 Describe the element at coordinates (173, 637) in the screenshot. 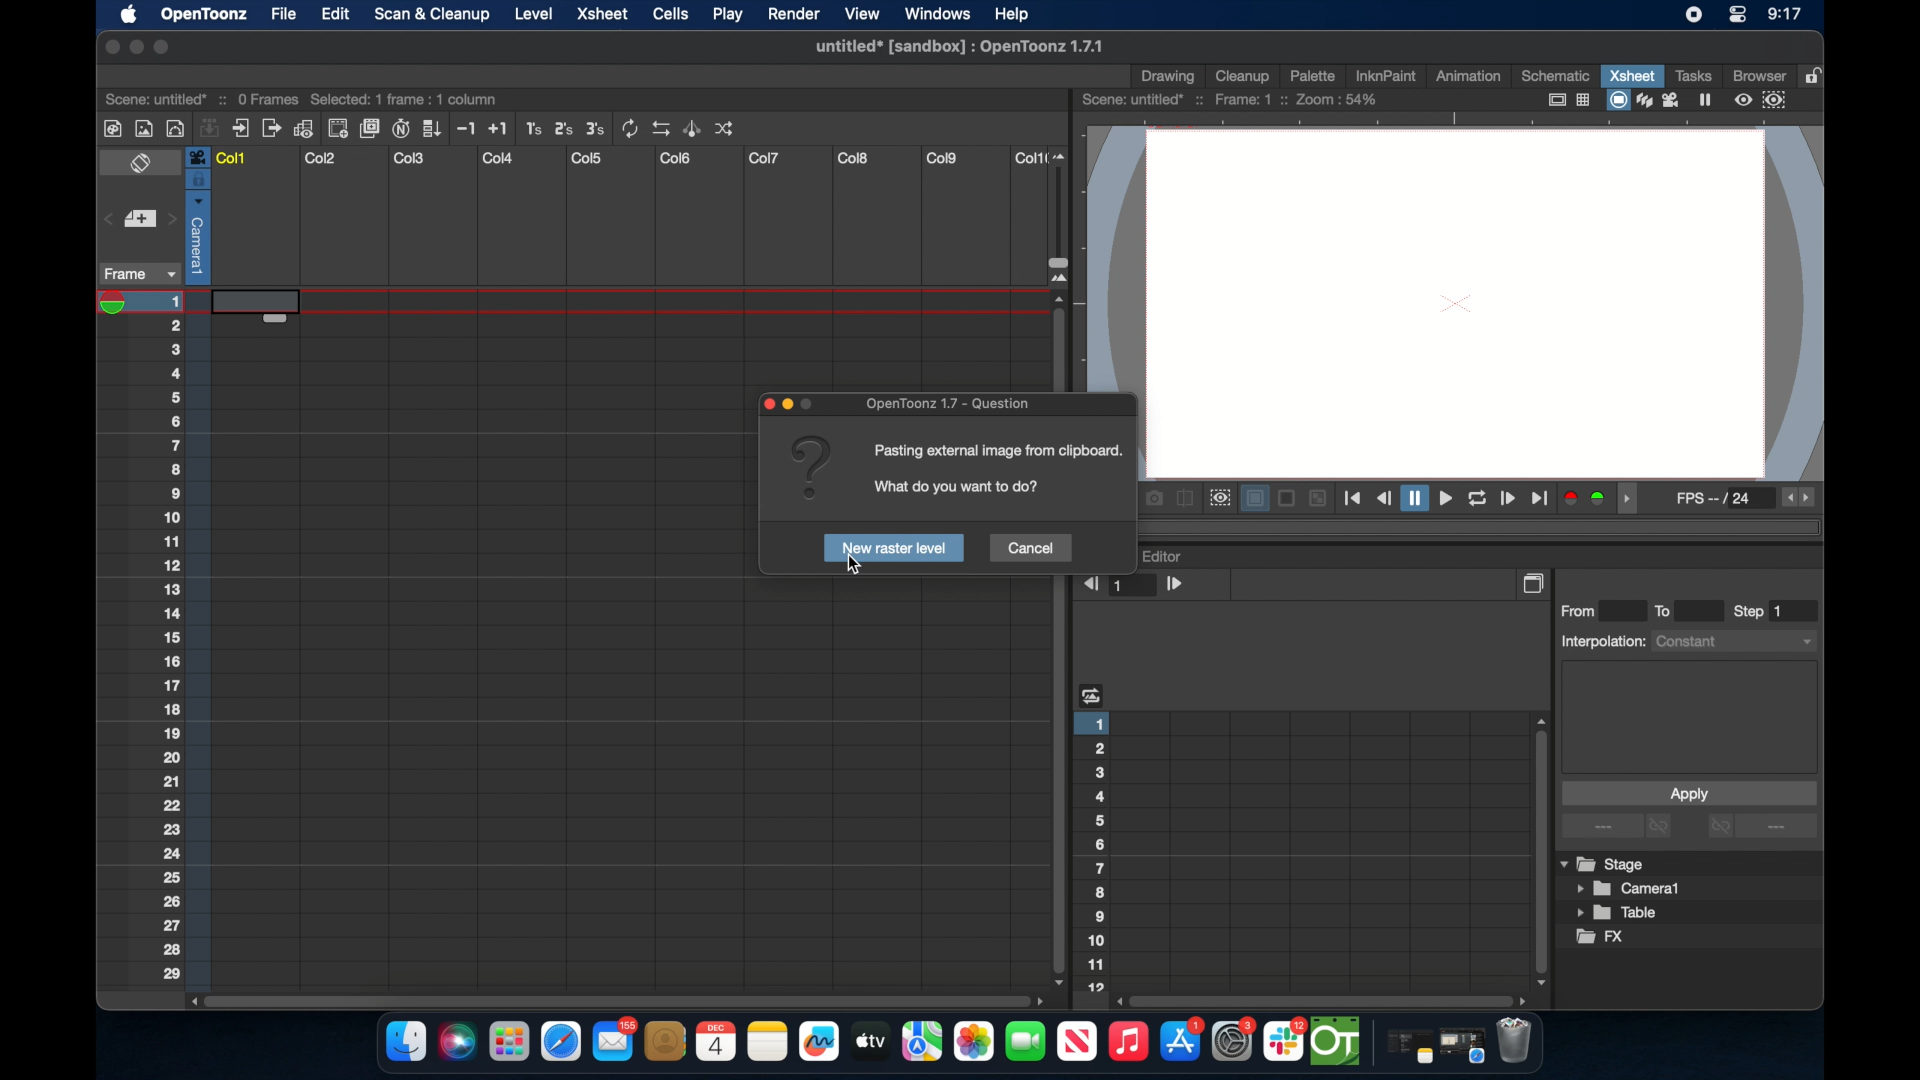

I see `numbering` at that location.